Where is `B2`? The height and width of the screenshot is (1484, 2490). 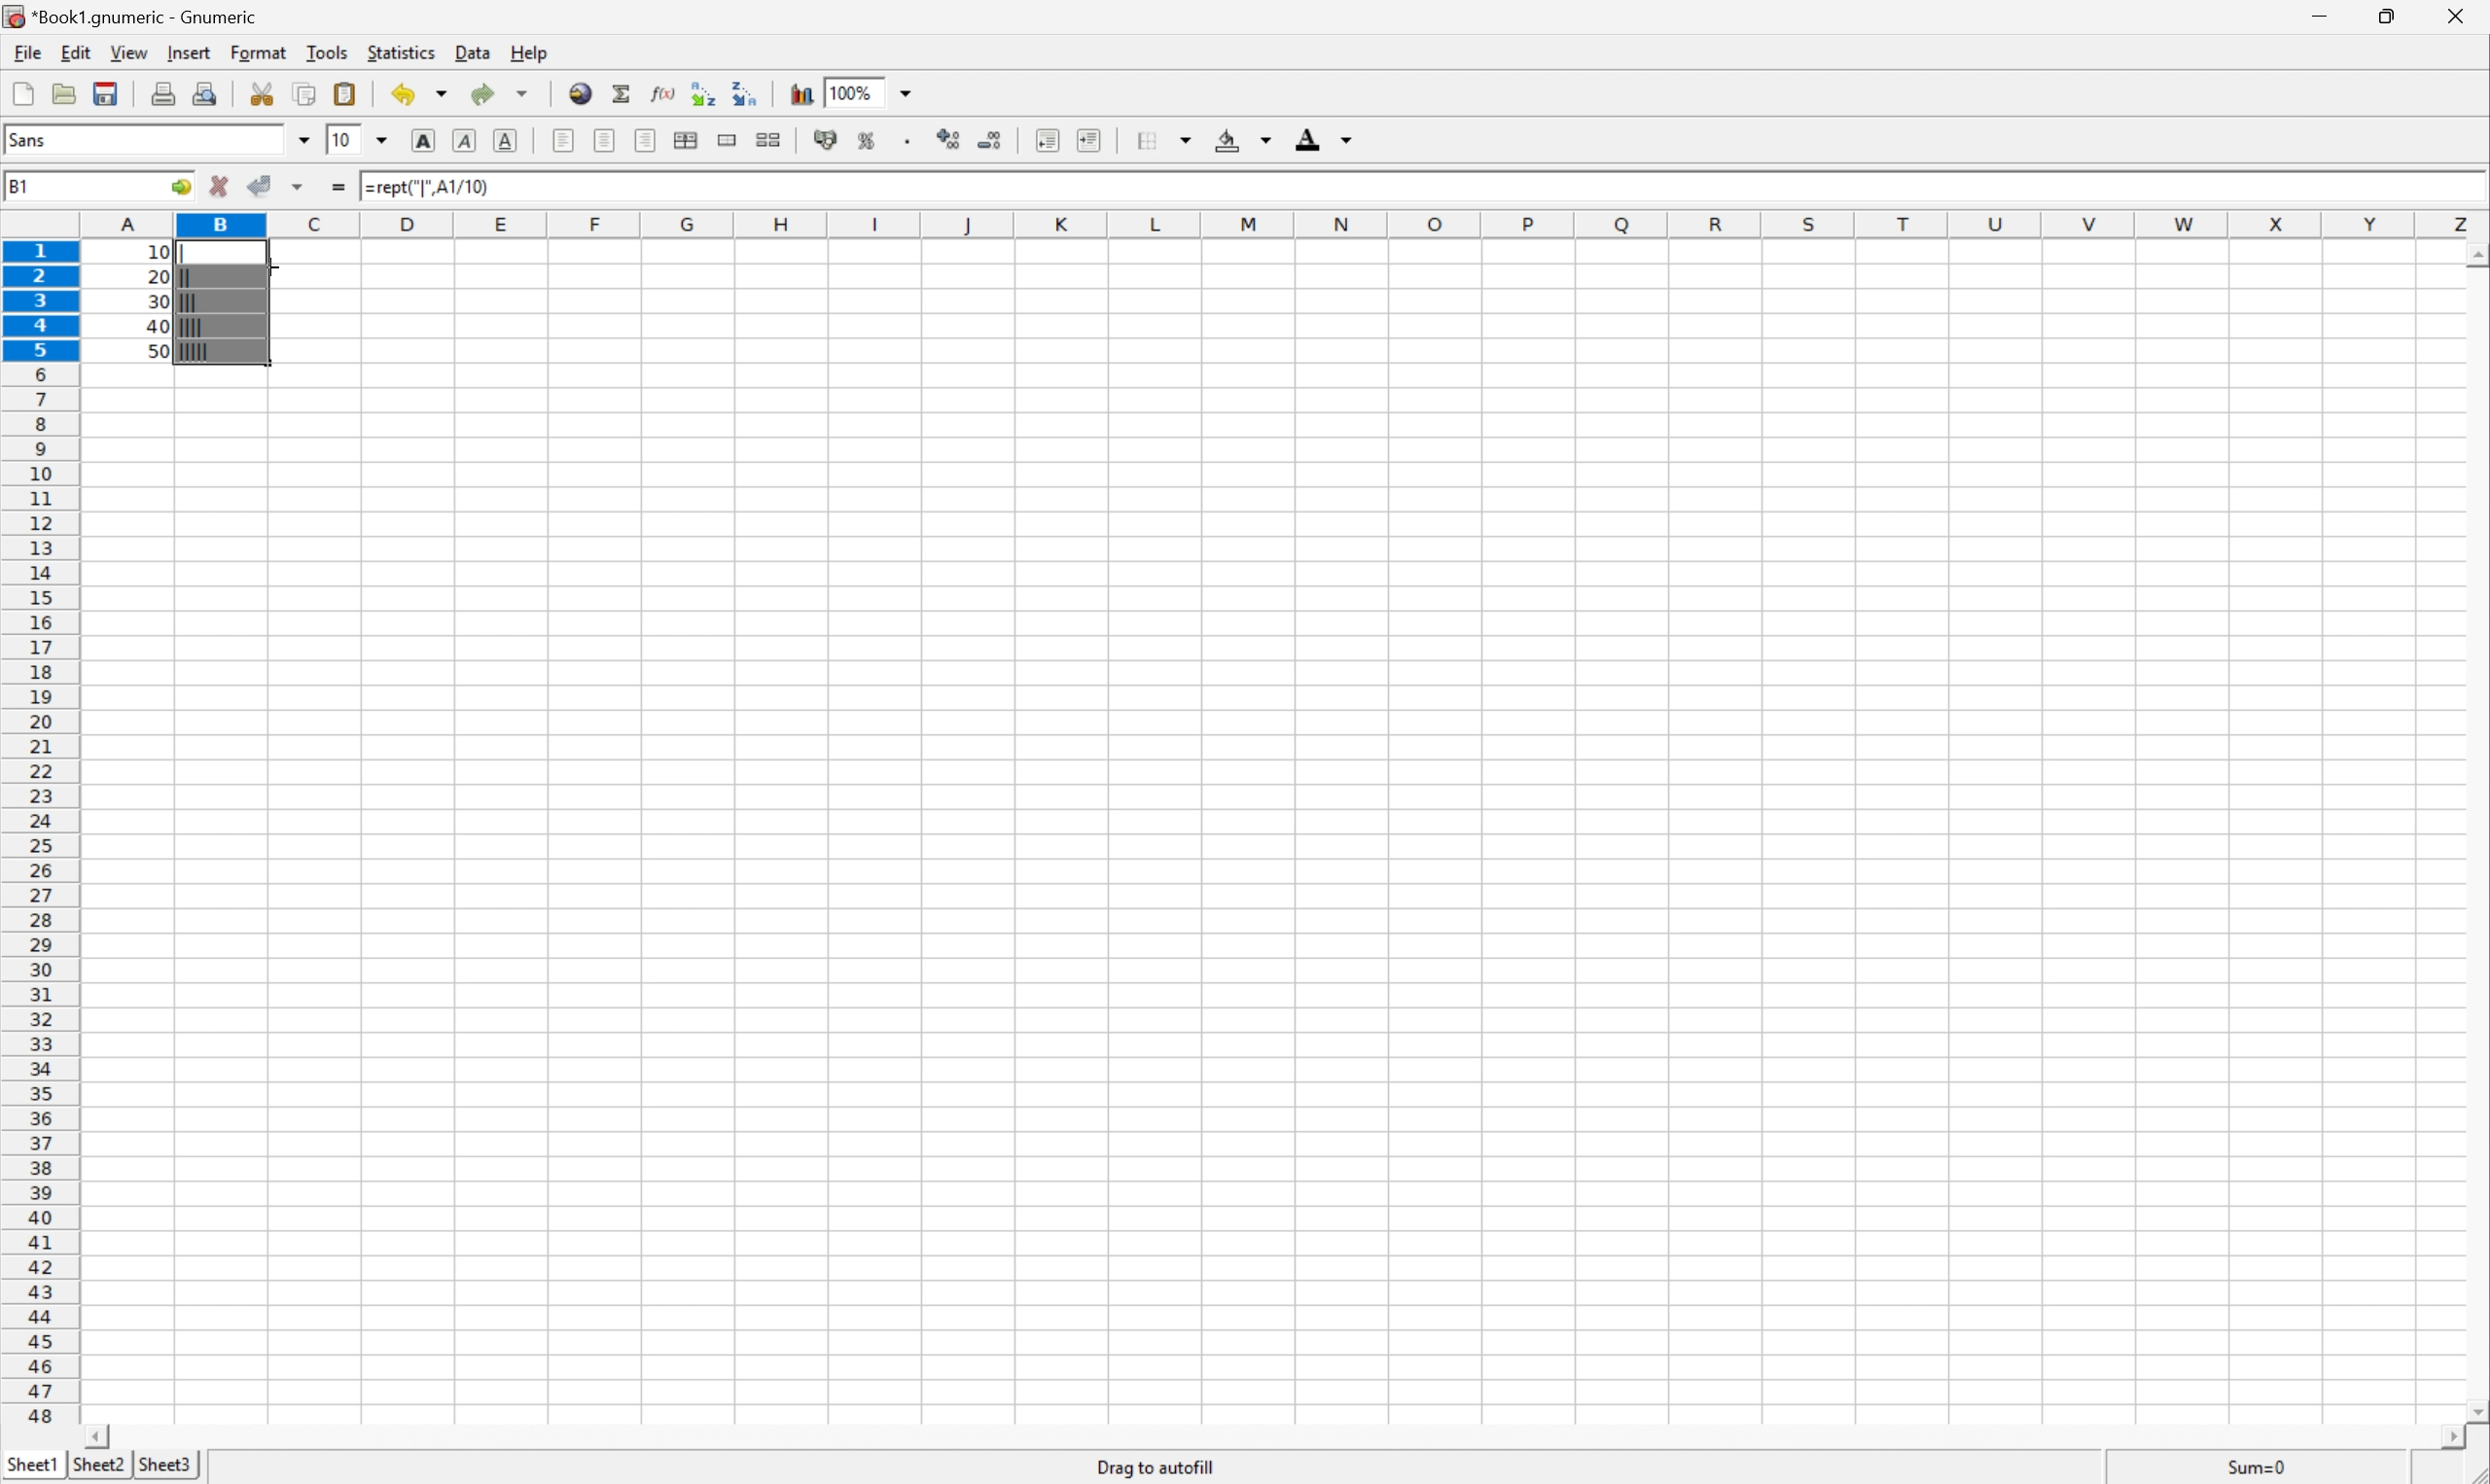
B2 is located at coordinates (20, 184).